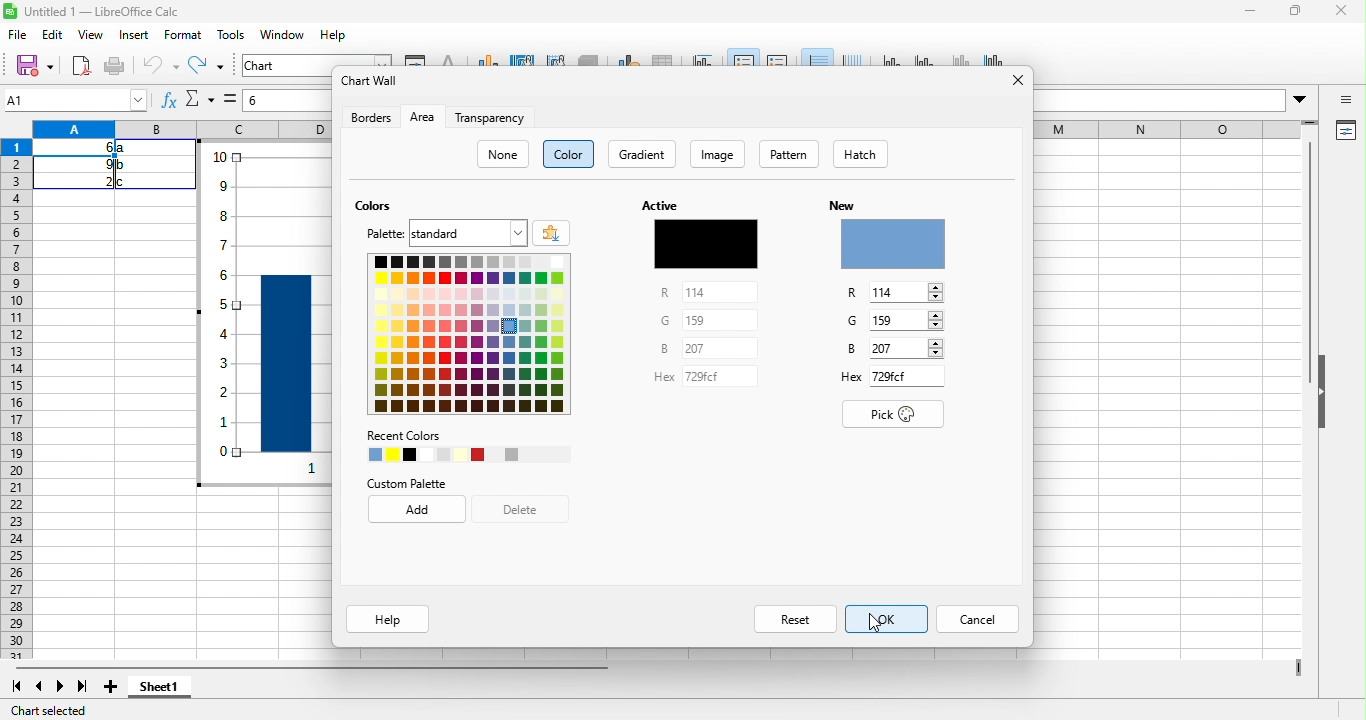  Describe the element at coordinates (1346, 131) in the screenshot. I see `properties` at that location.